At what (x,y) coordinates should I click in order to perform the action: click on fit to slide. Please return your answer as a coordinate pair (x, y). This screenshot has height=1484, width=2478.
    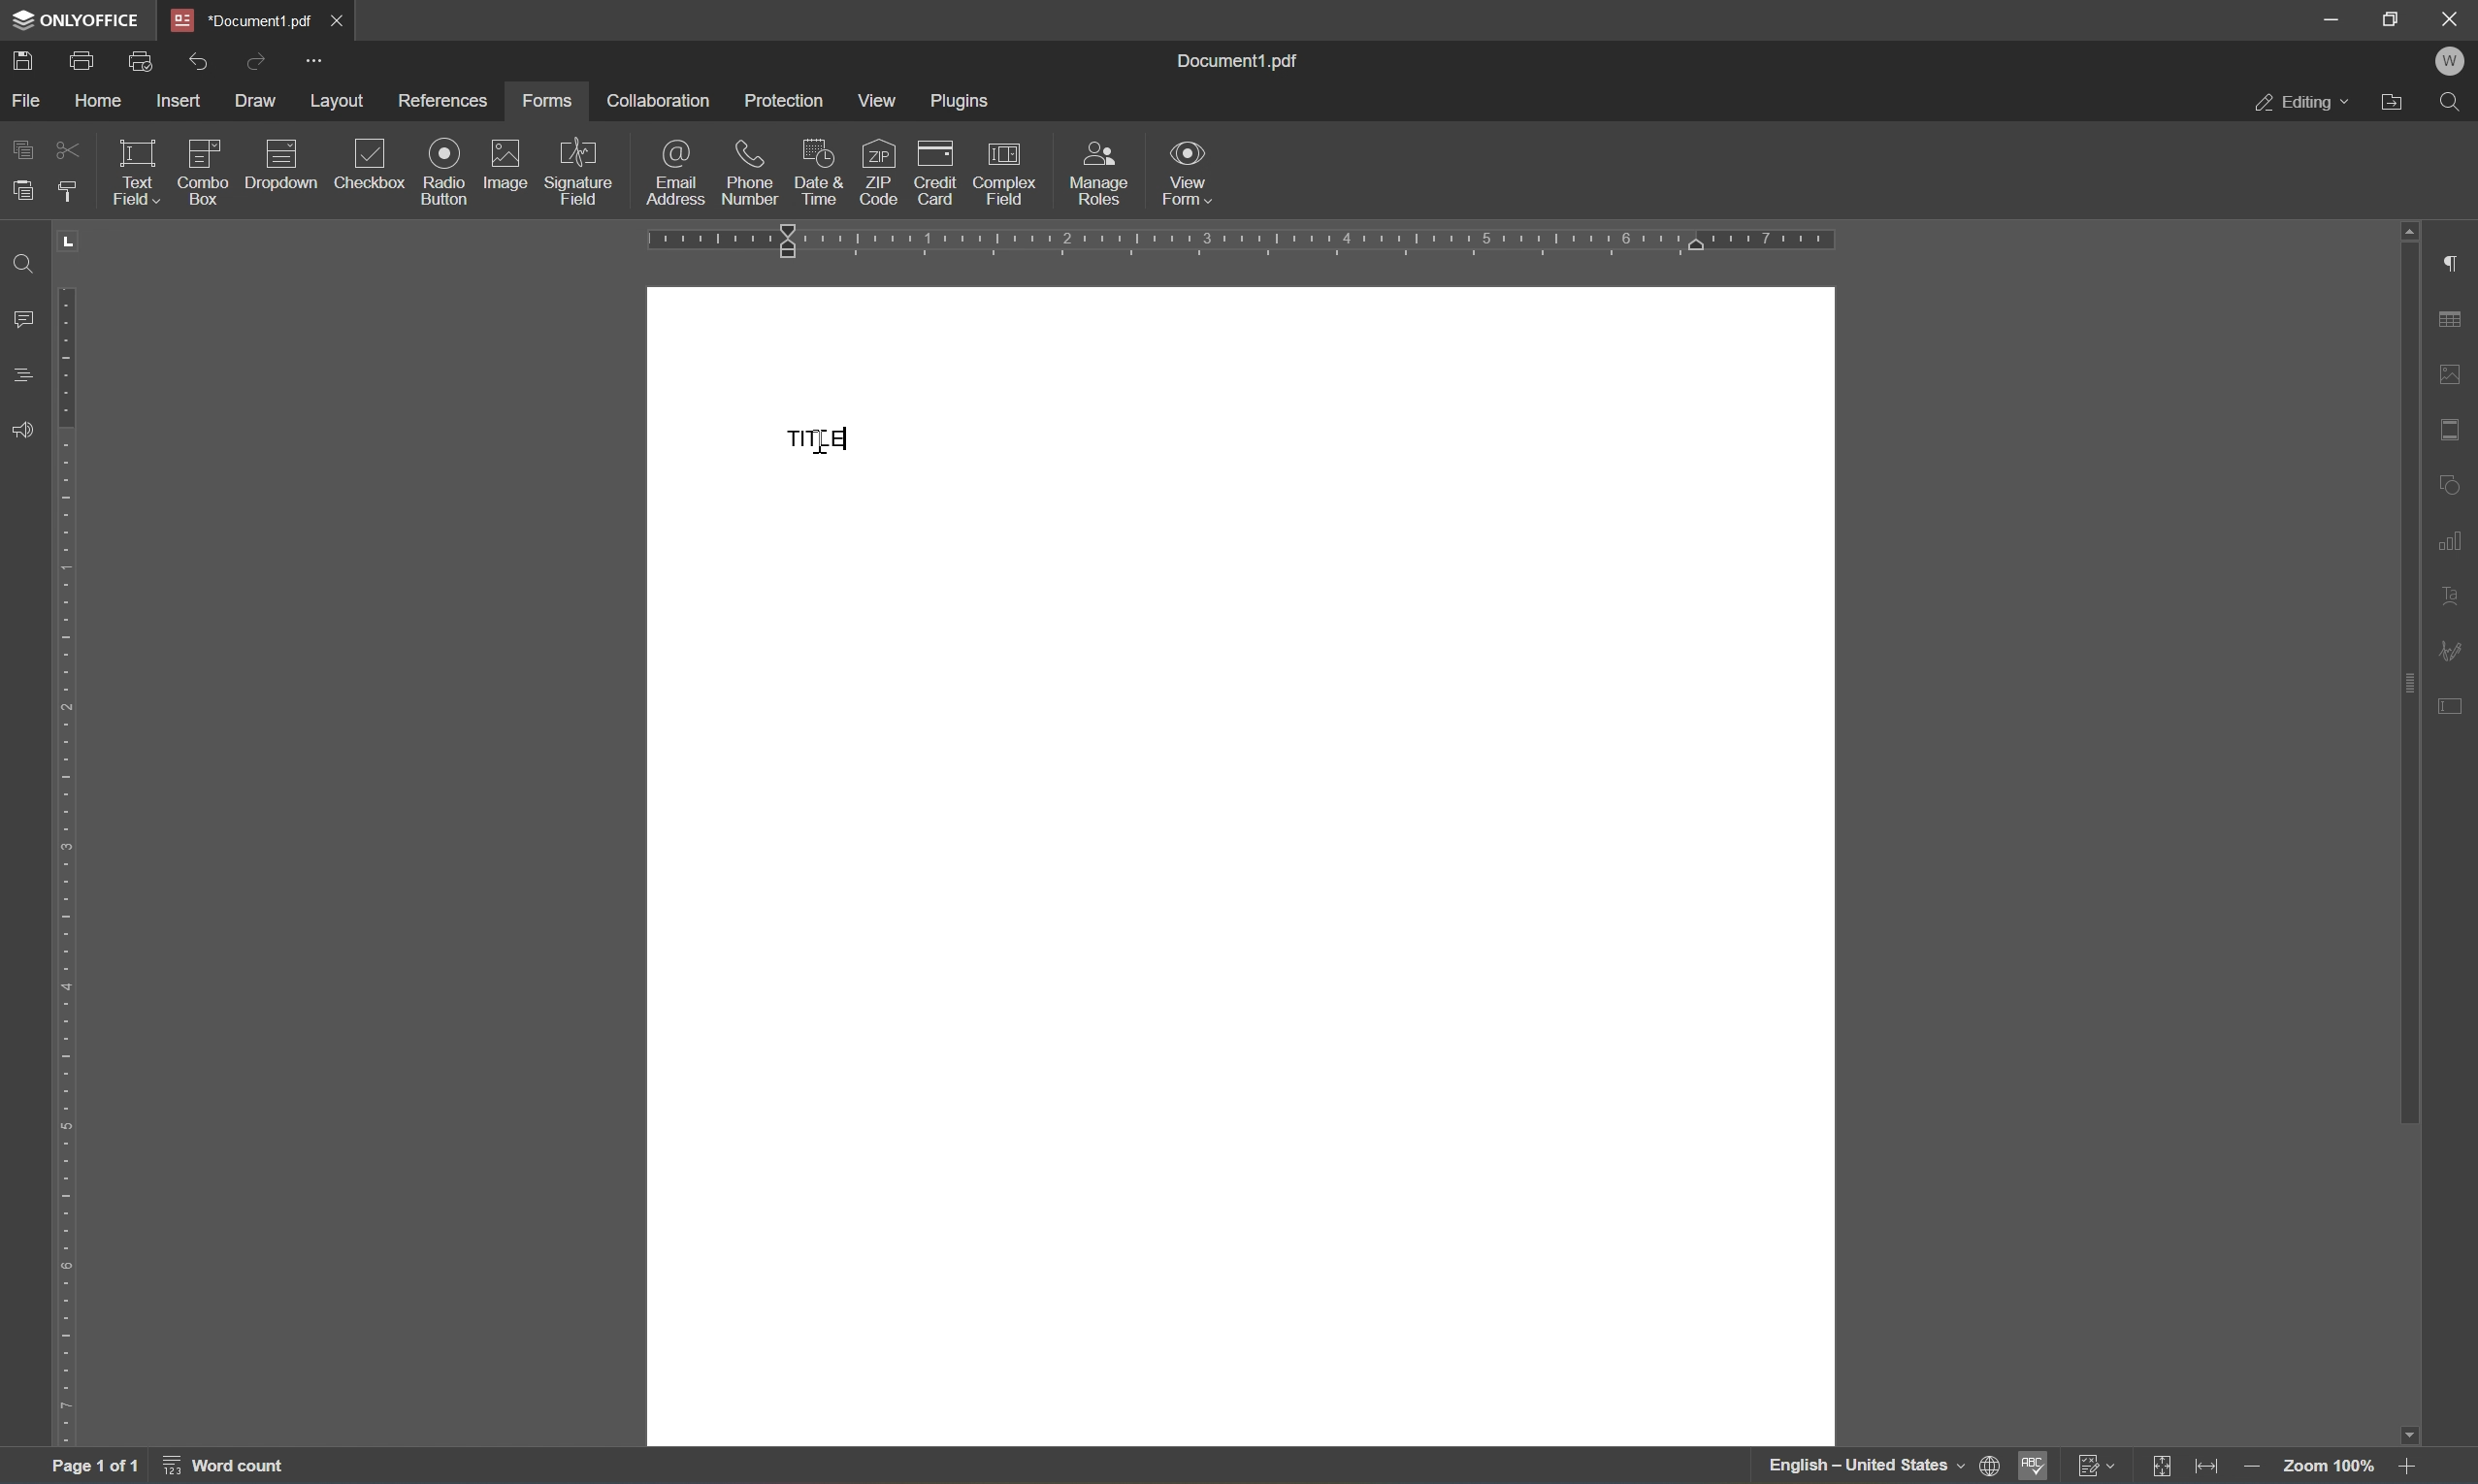
    Looking at the image, I should click on (2164, 1468).